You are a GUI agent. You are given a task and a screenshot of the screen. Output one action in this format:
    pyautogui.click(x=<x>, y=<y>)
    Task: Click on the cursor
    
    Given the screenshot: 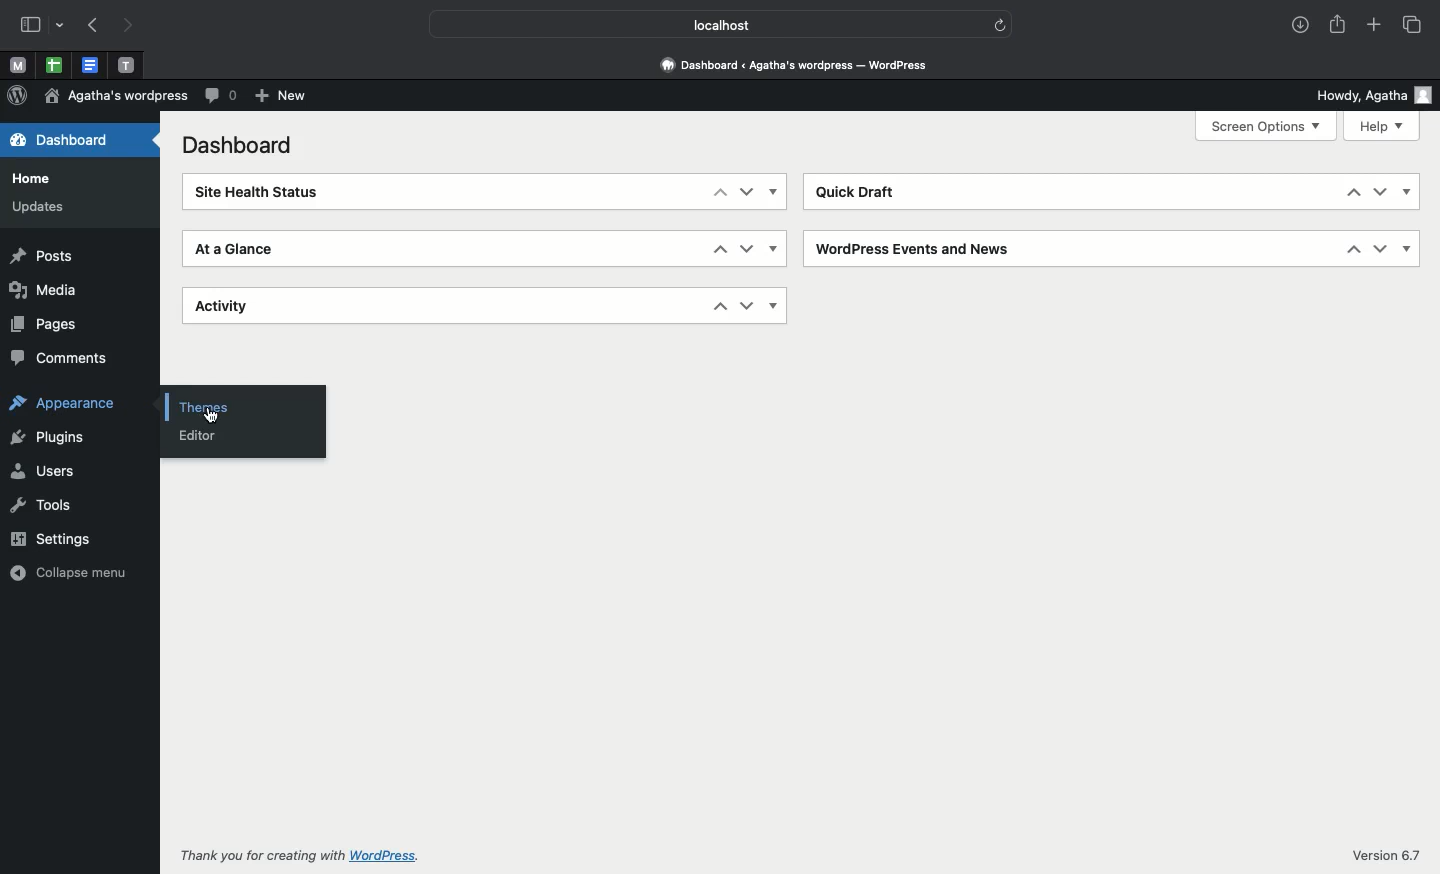 What is the action you would take?
    pyautogui.click(x=211, y=416)
    